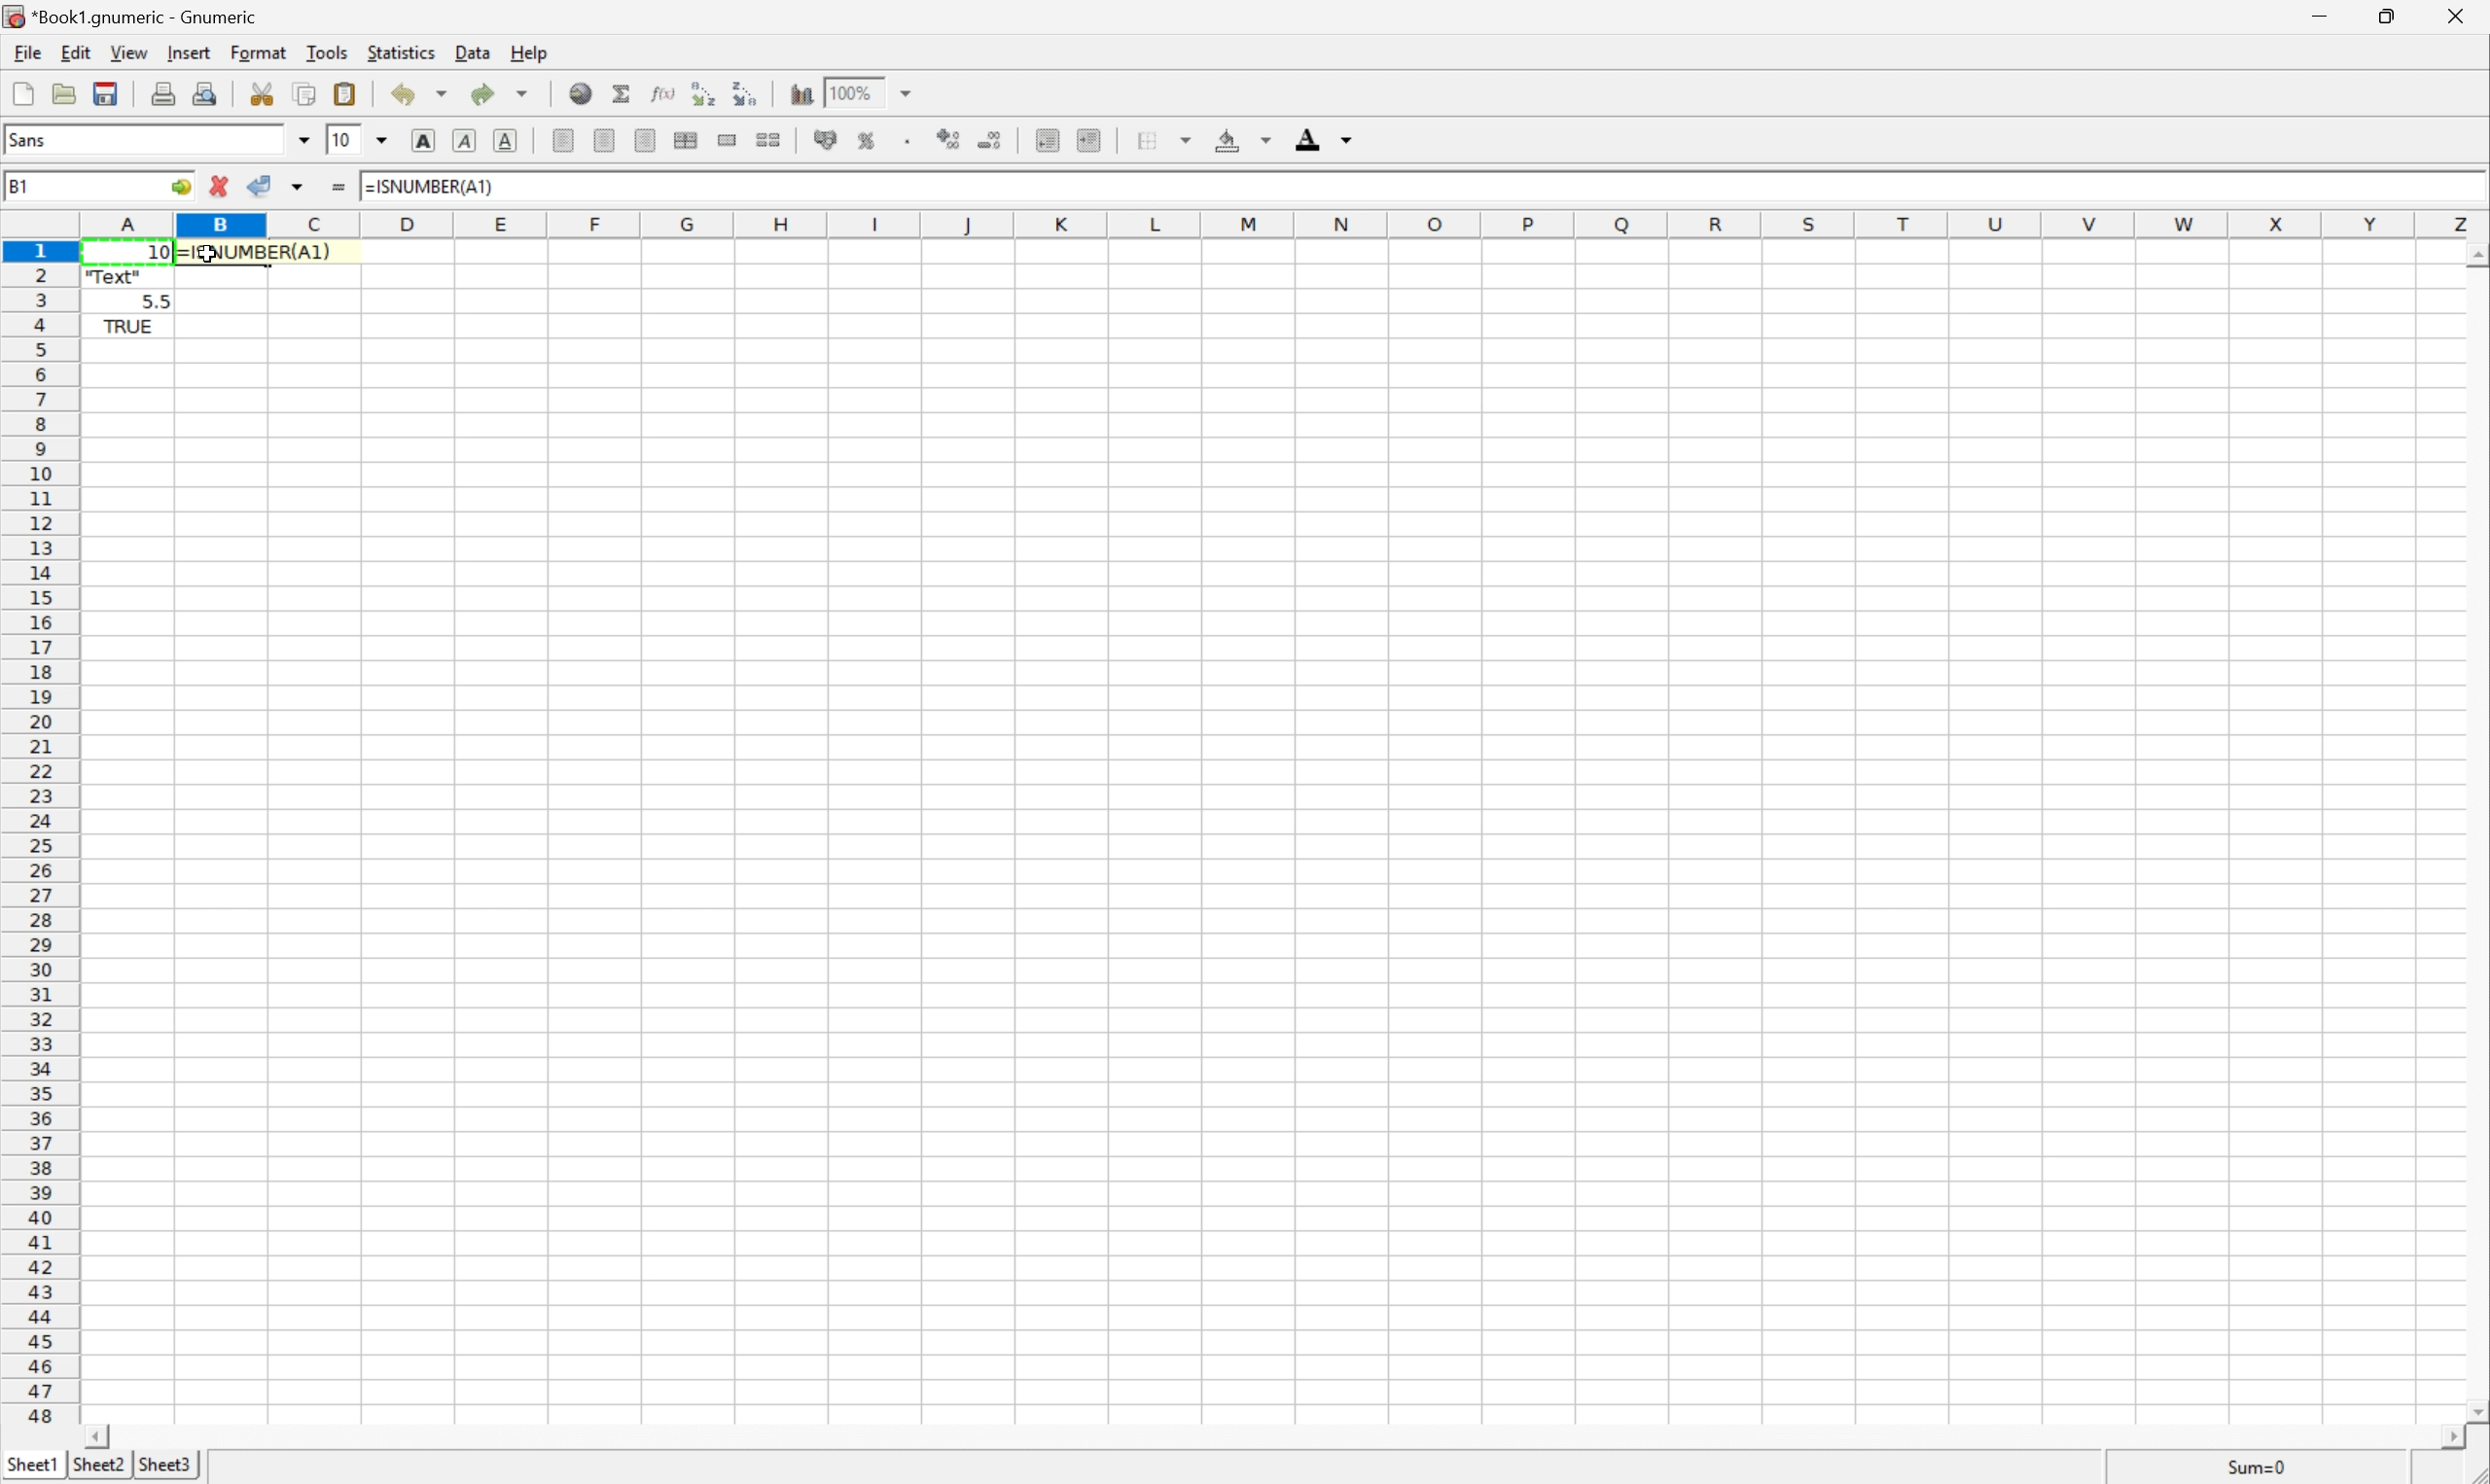 The image size is (2490, 1484). I want to click on Format selection as accounting, so click(823, 140).